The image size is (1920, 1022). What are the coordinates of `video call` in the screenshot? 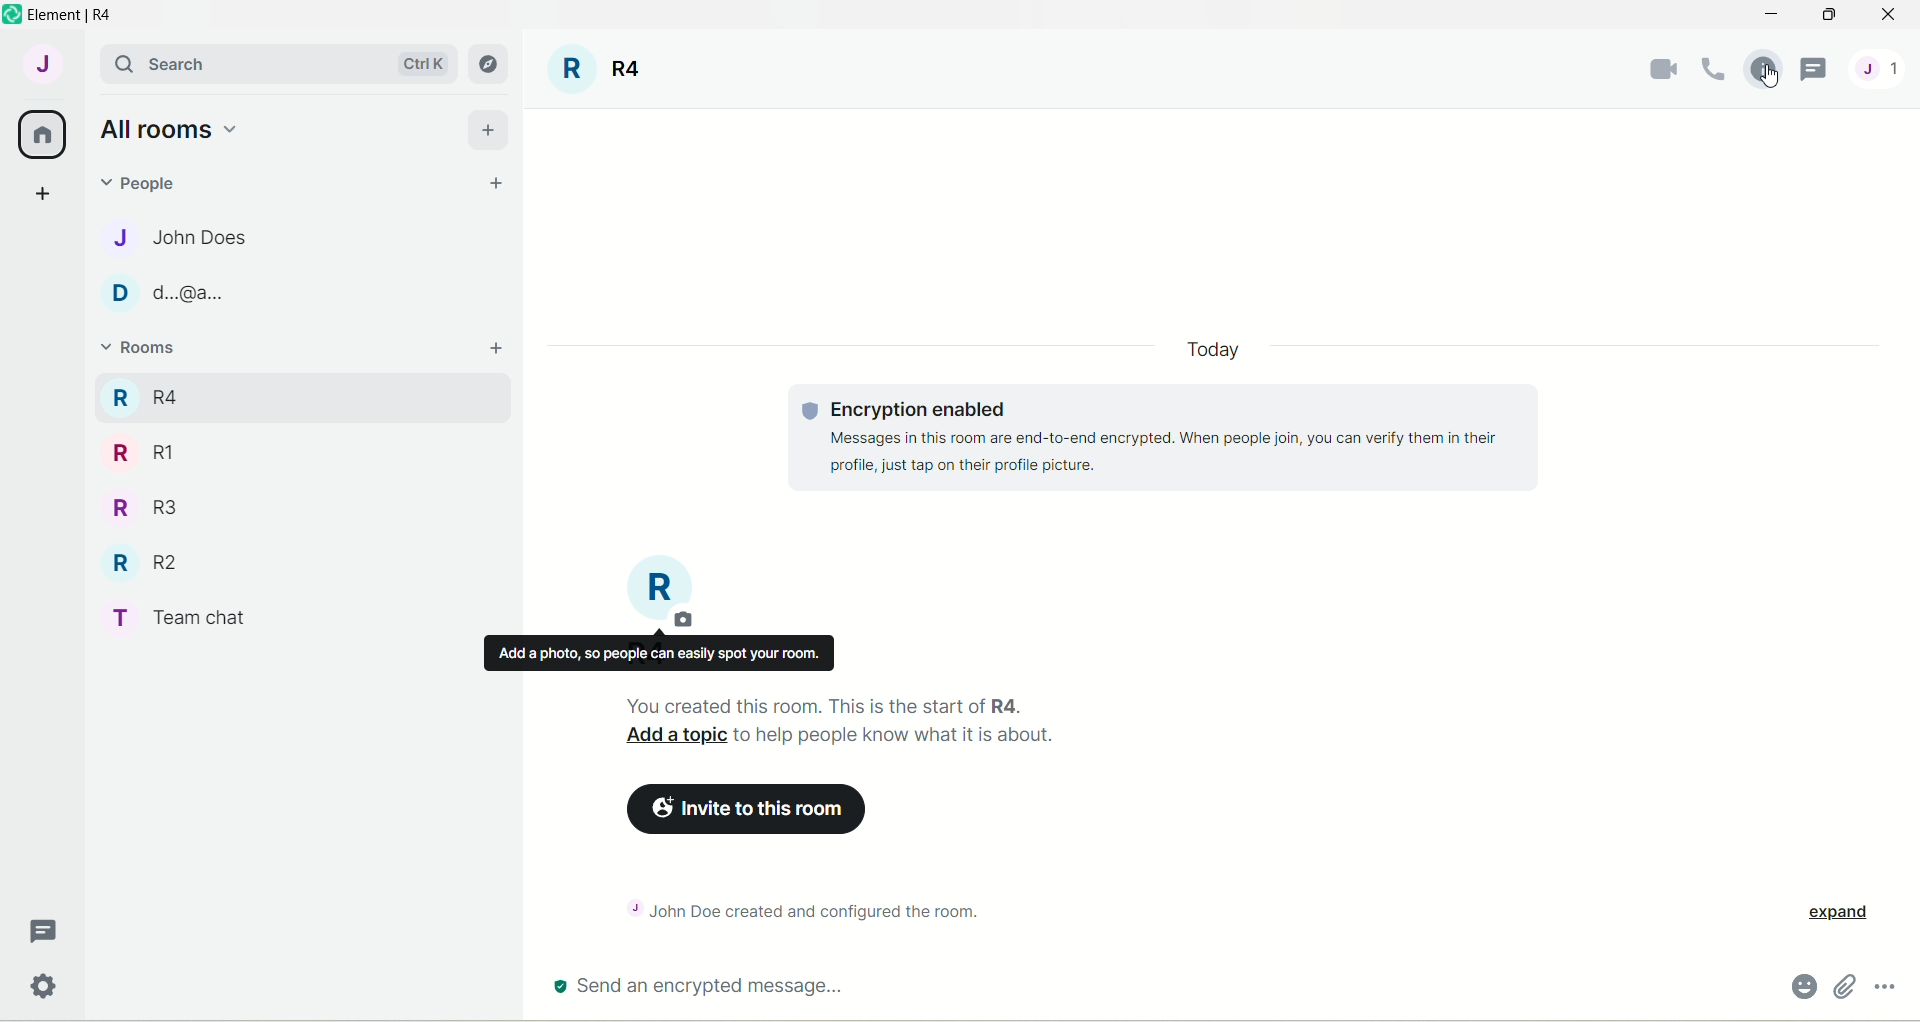 It's located at (1654, 70).